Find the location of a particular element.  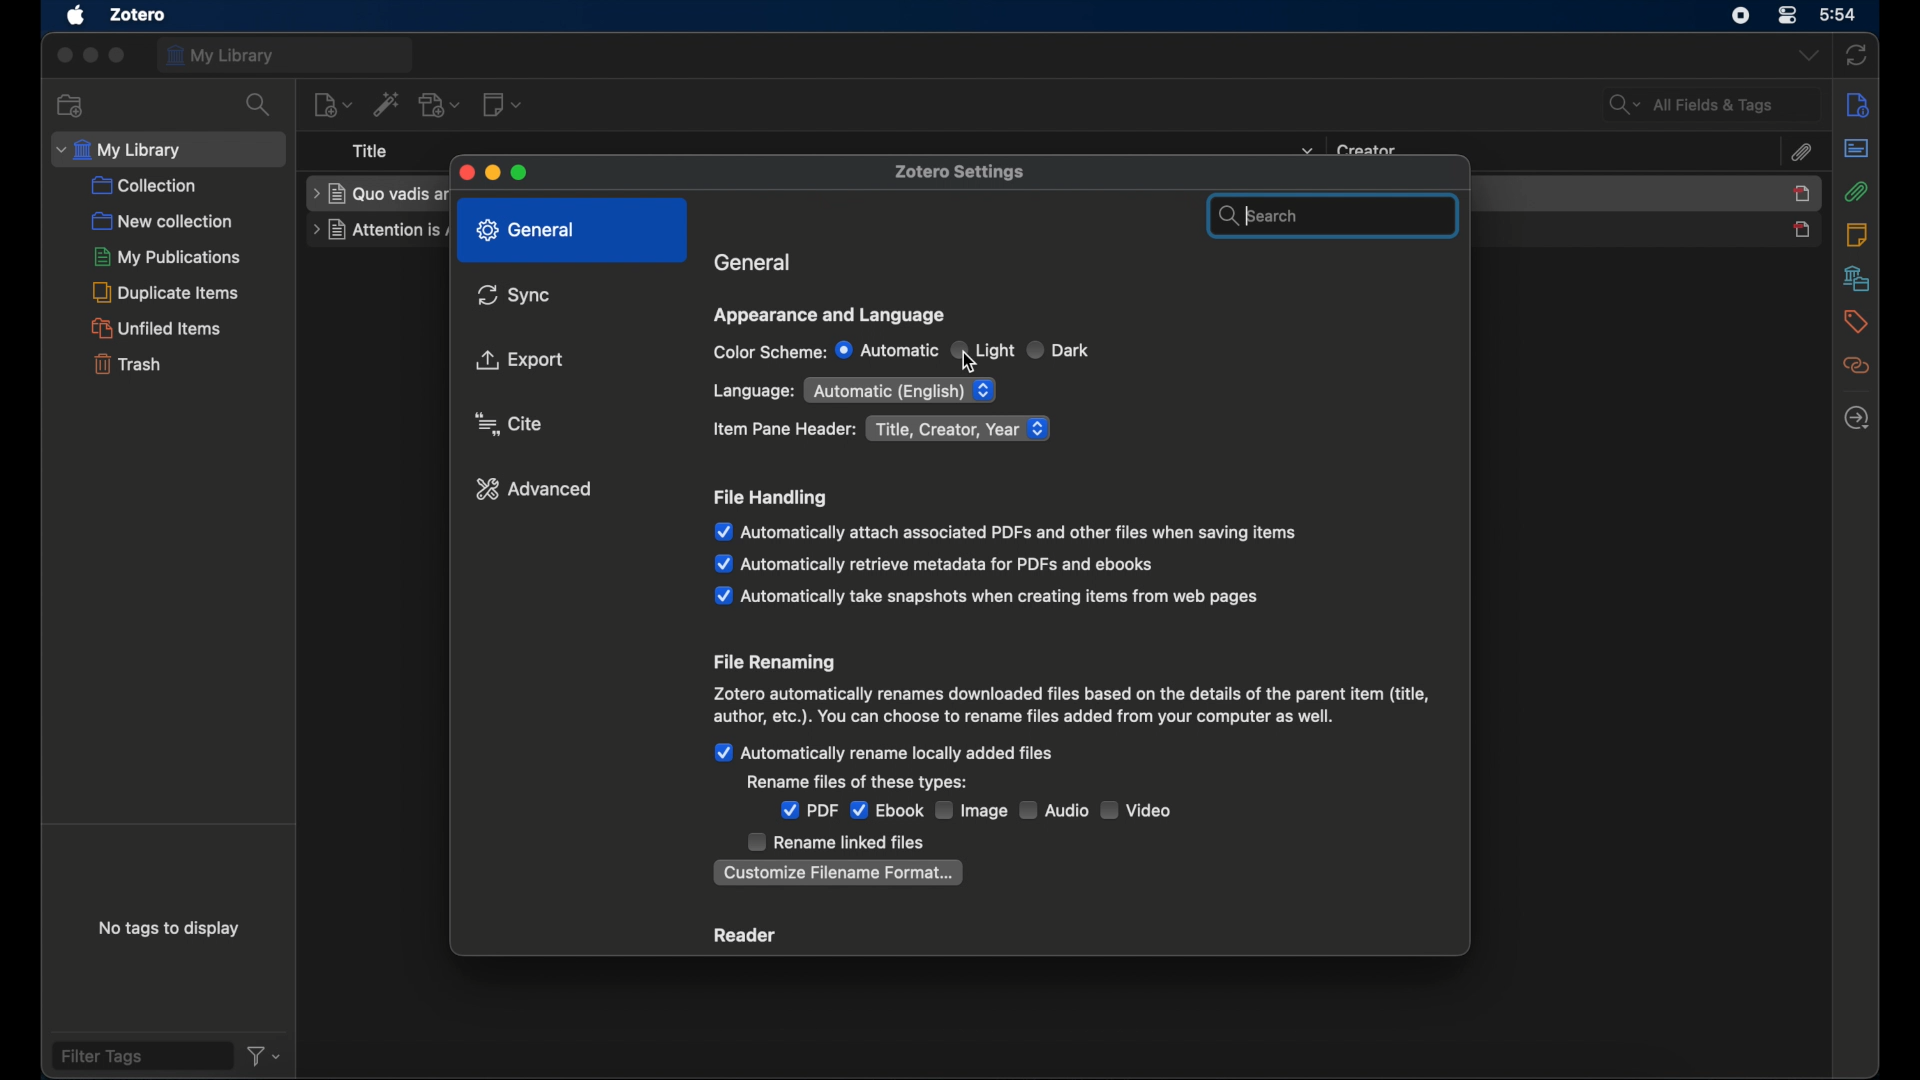

file renaming info is located at coordinates (1067, 705).